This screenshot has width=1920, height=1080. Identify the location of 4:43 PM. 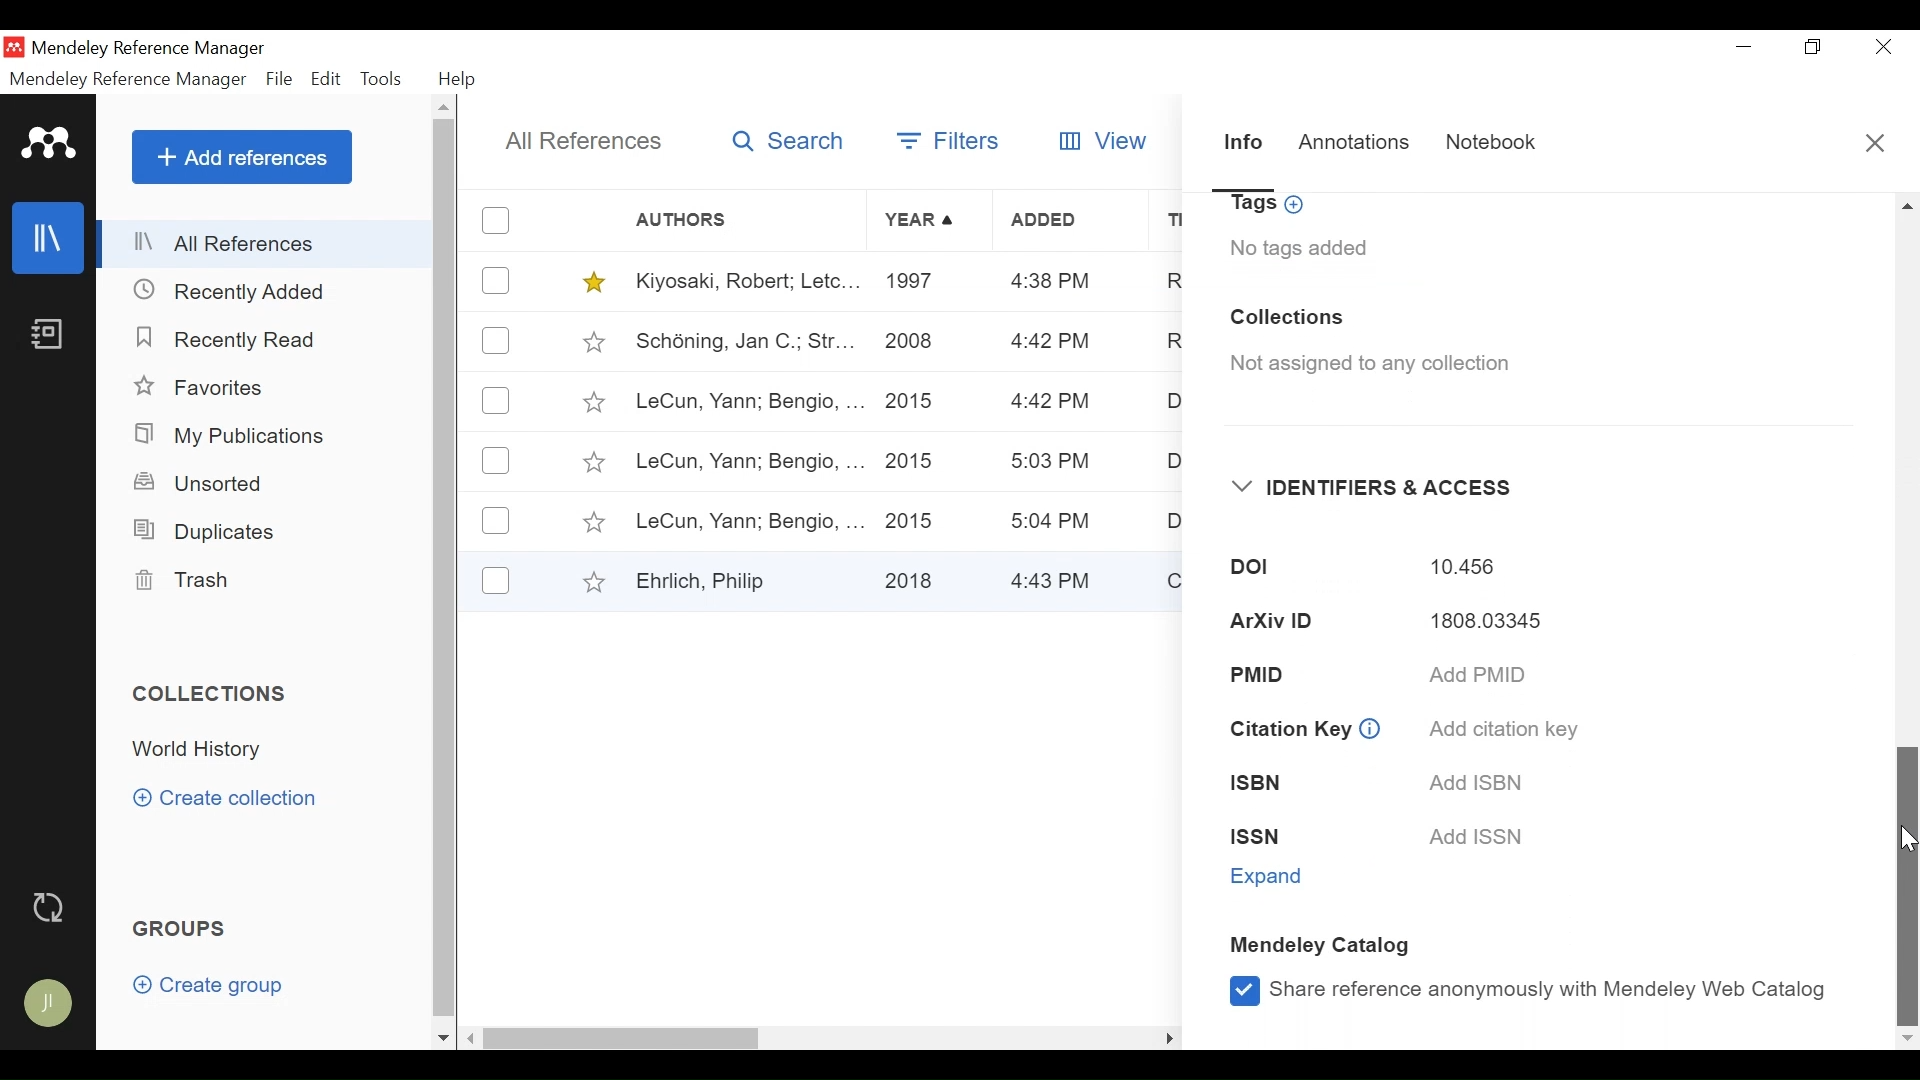
(1058, 579).